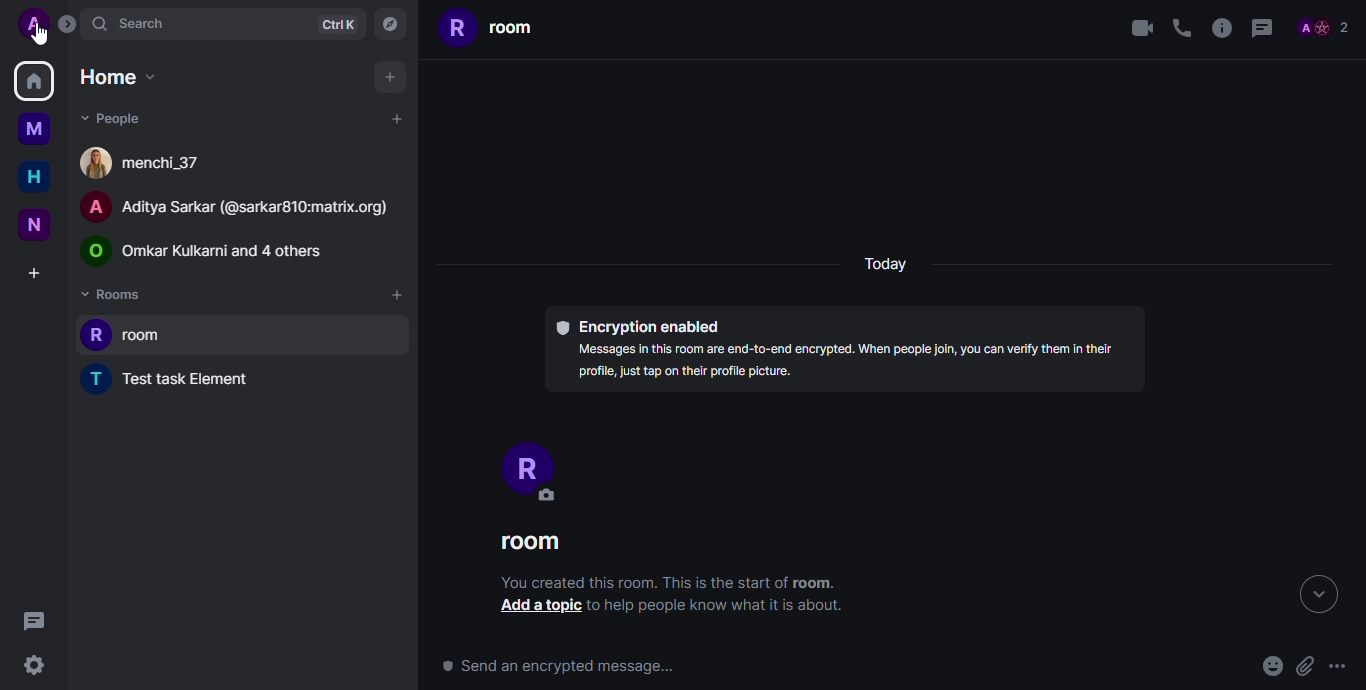  What do you see at coordinates (176, 377) in the screenshot?
I see `new task element` at bounding box center [176, 377].